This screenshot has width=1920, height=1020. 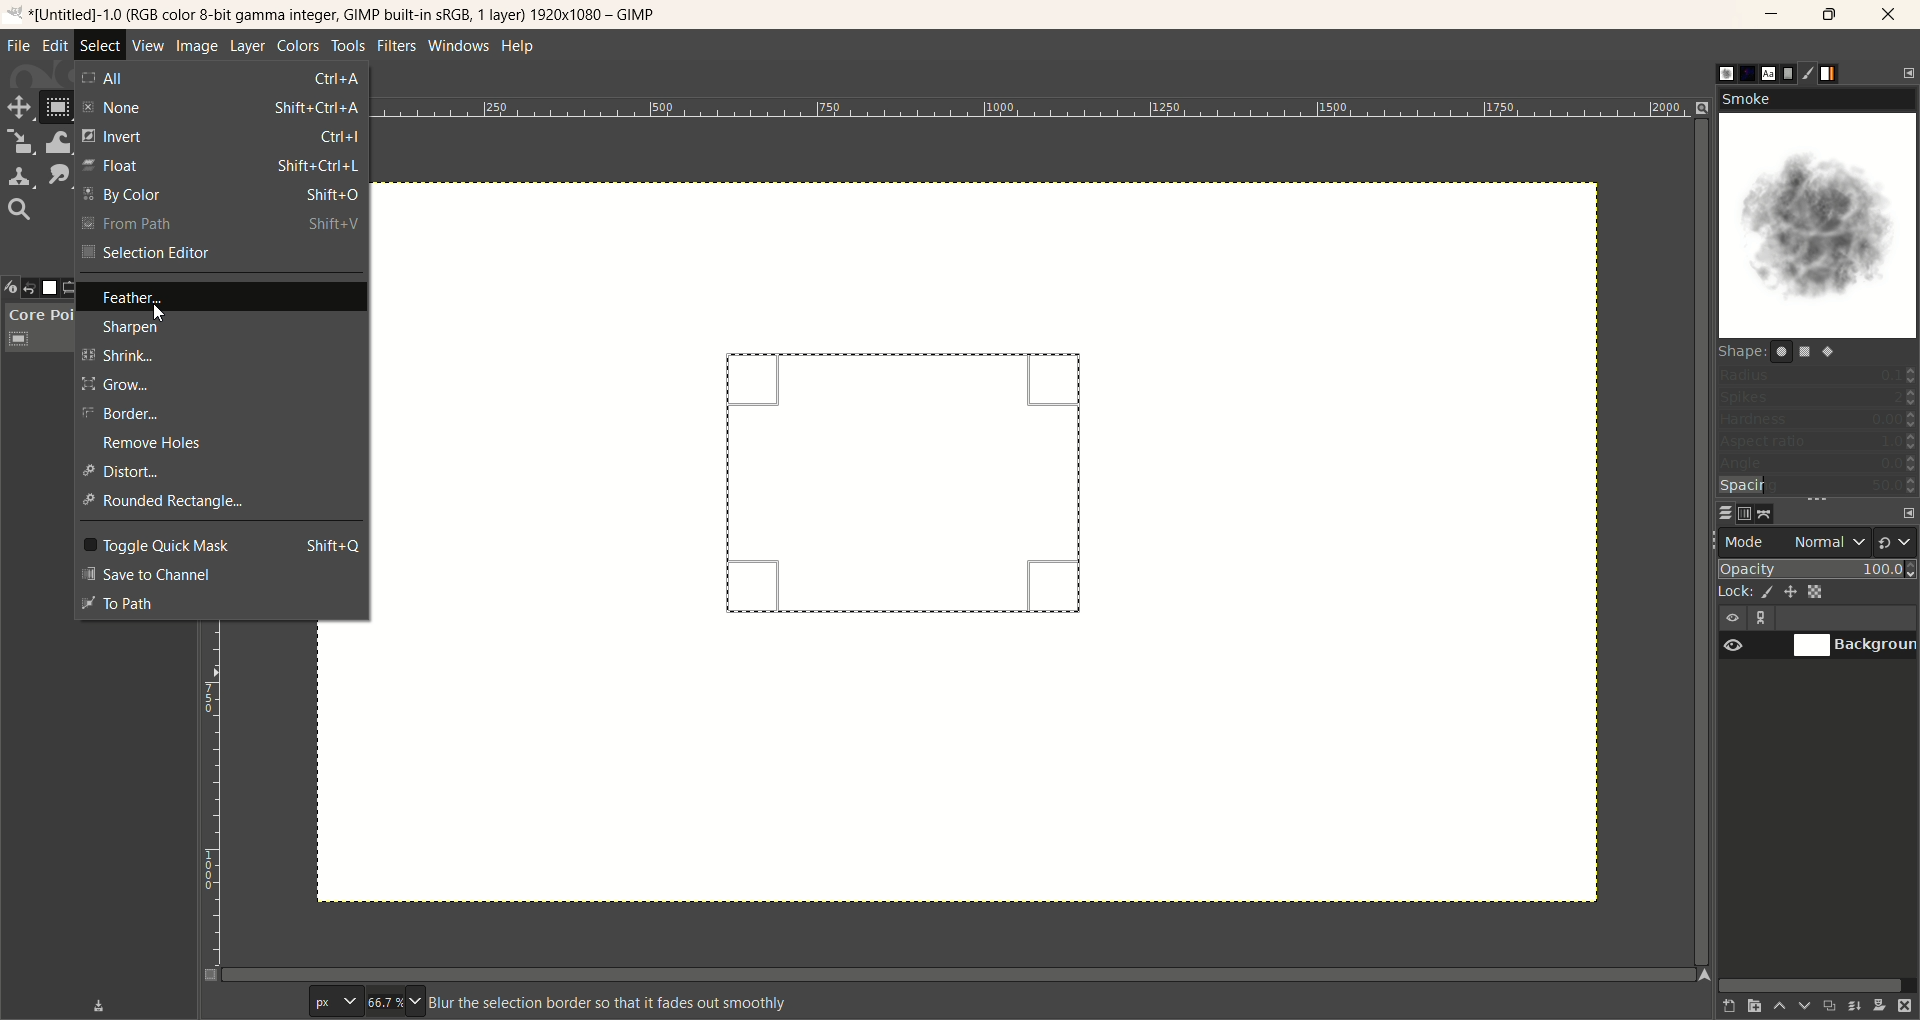 I want to click on feather, so click(x=222, y=296).